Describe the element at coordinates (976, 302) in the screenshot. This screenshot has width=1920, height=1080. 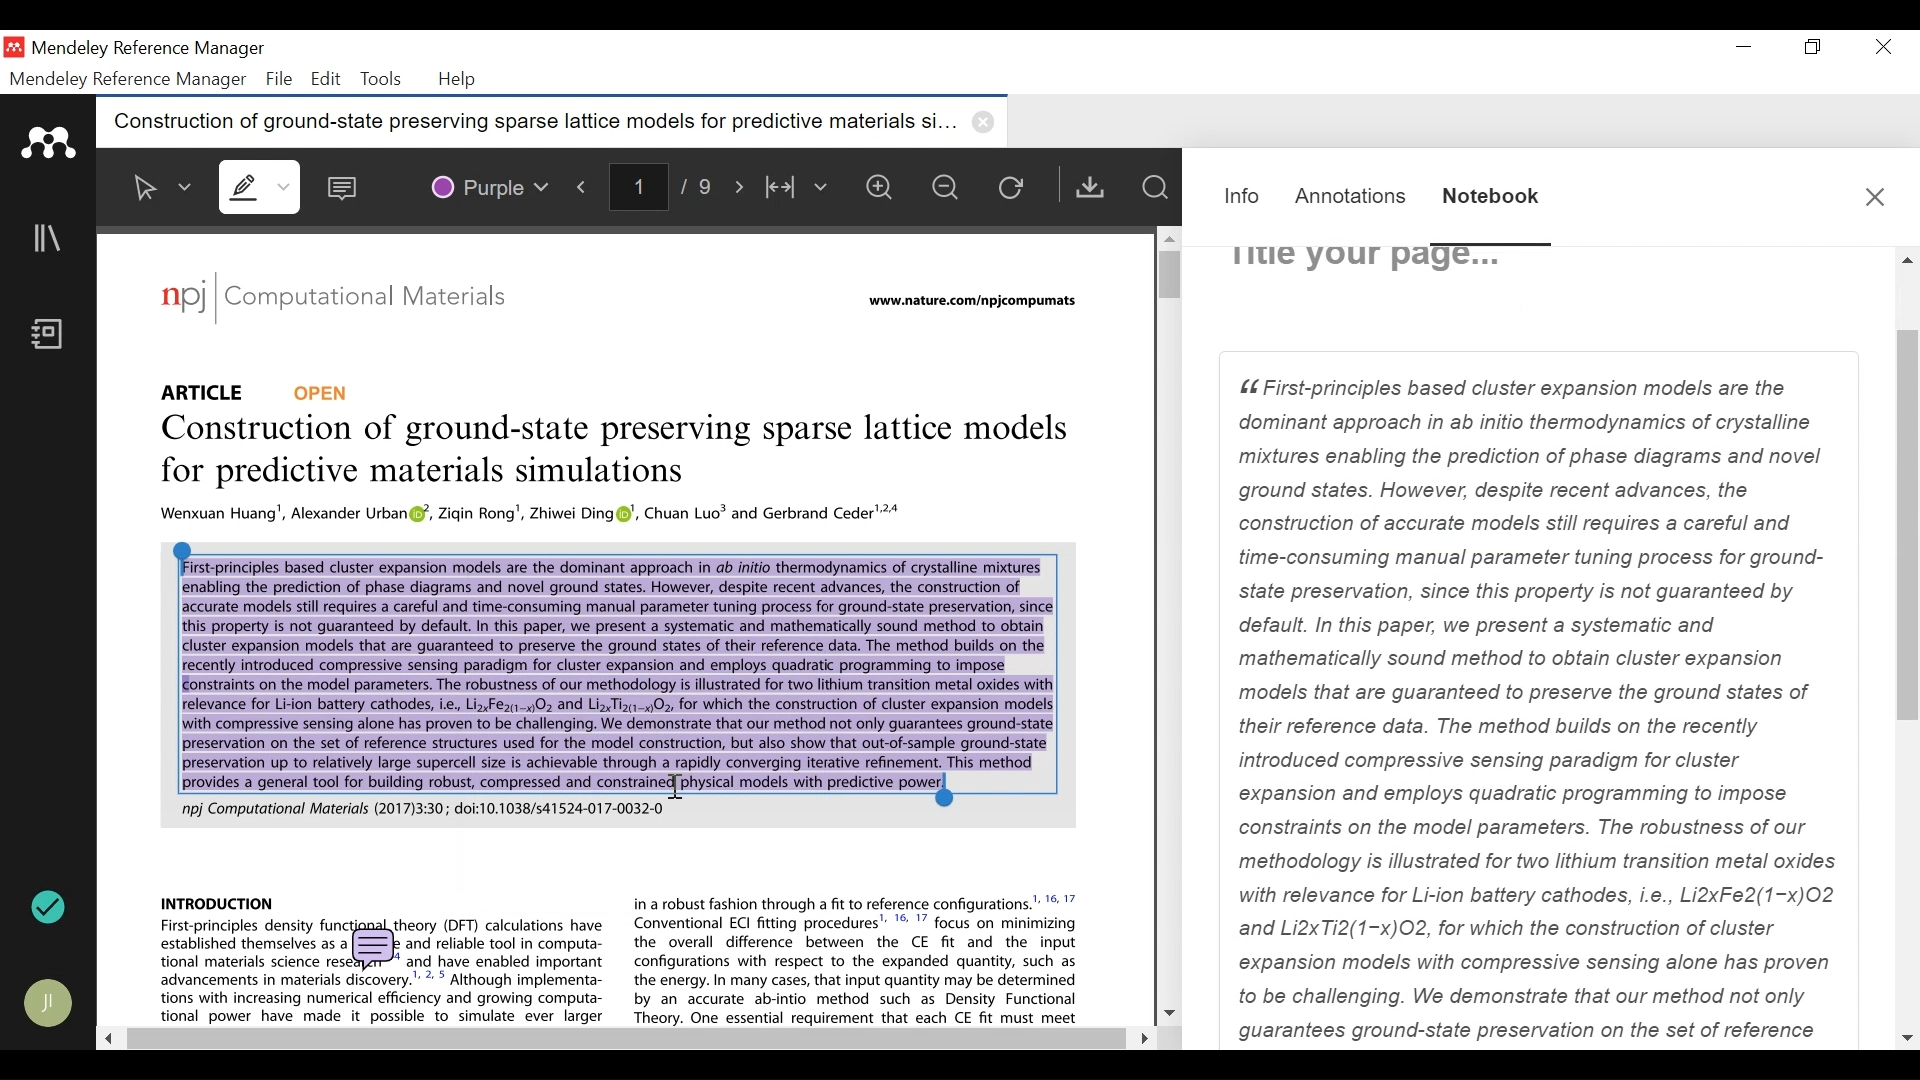
I see `URL` at that location.